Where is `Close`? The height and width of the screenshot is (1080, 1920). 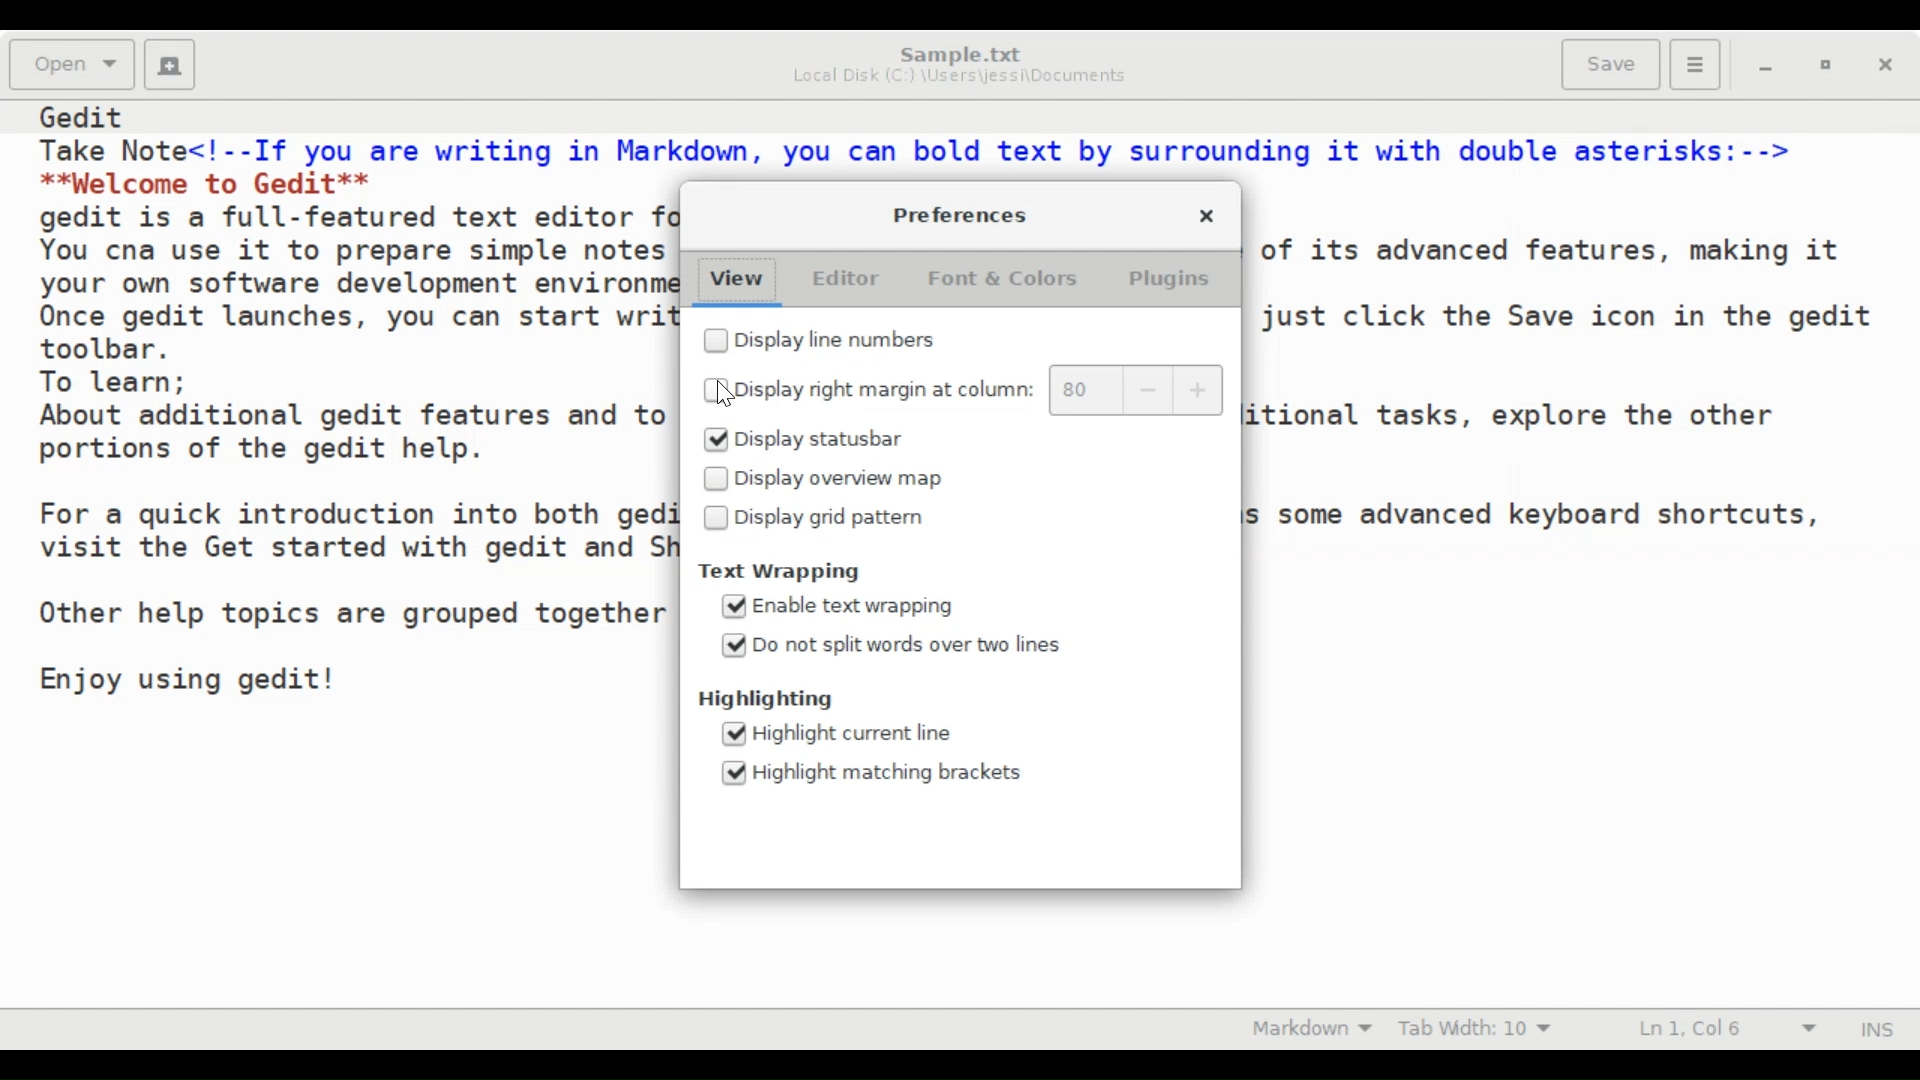 Close is located at coordinates (1208, 215).